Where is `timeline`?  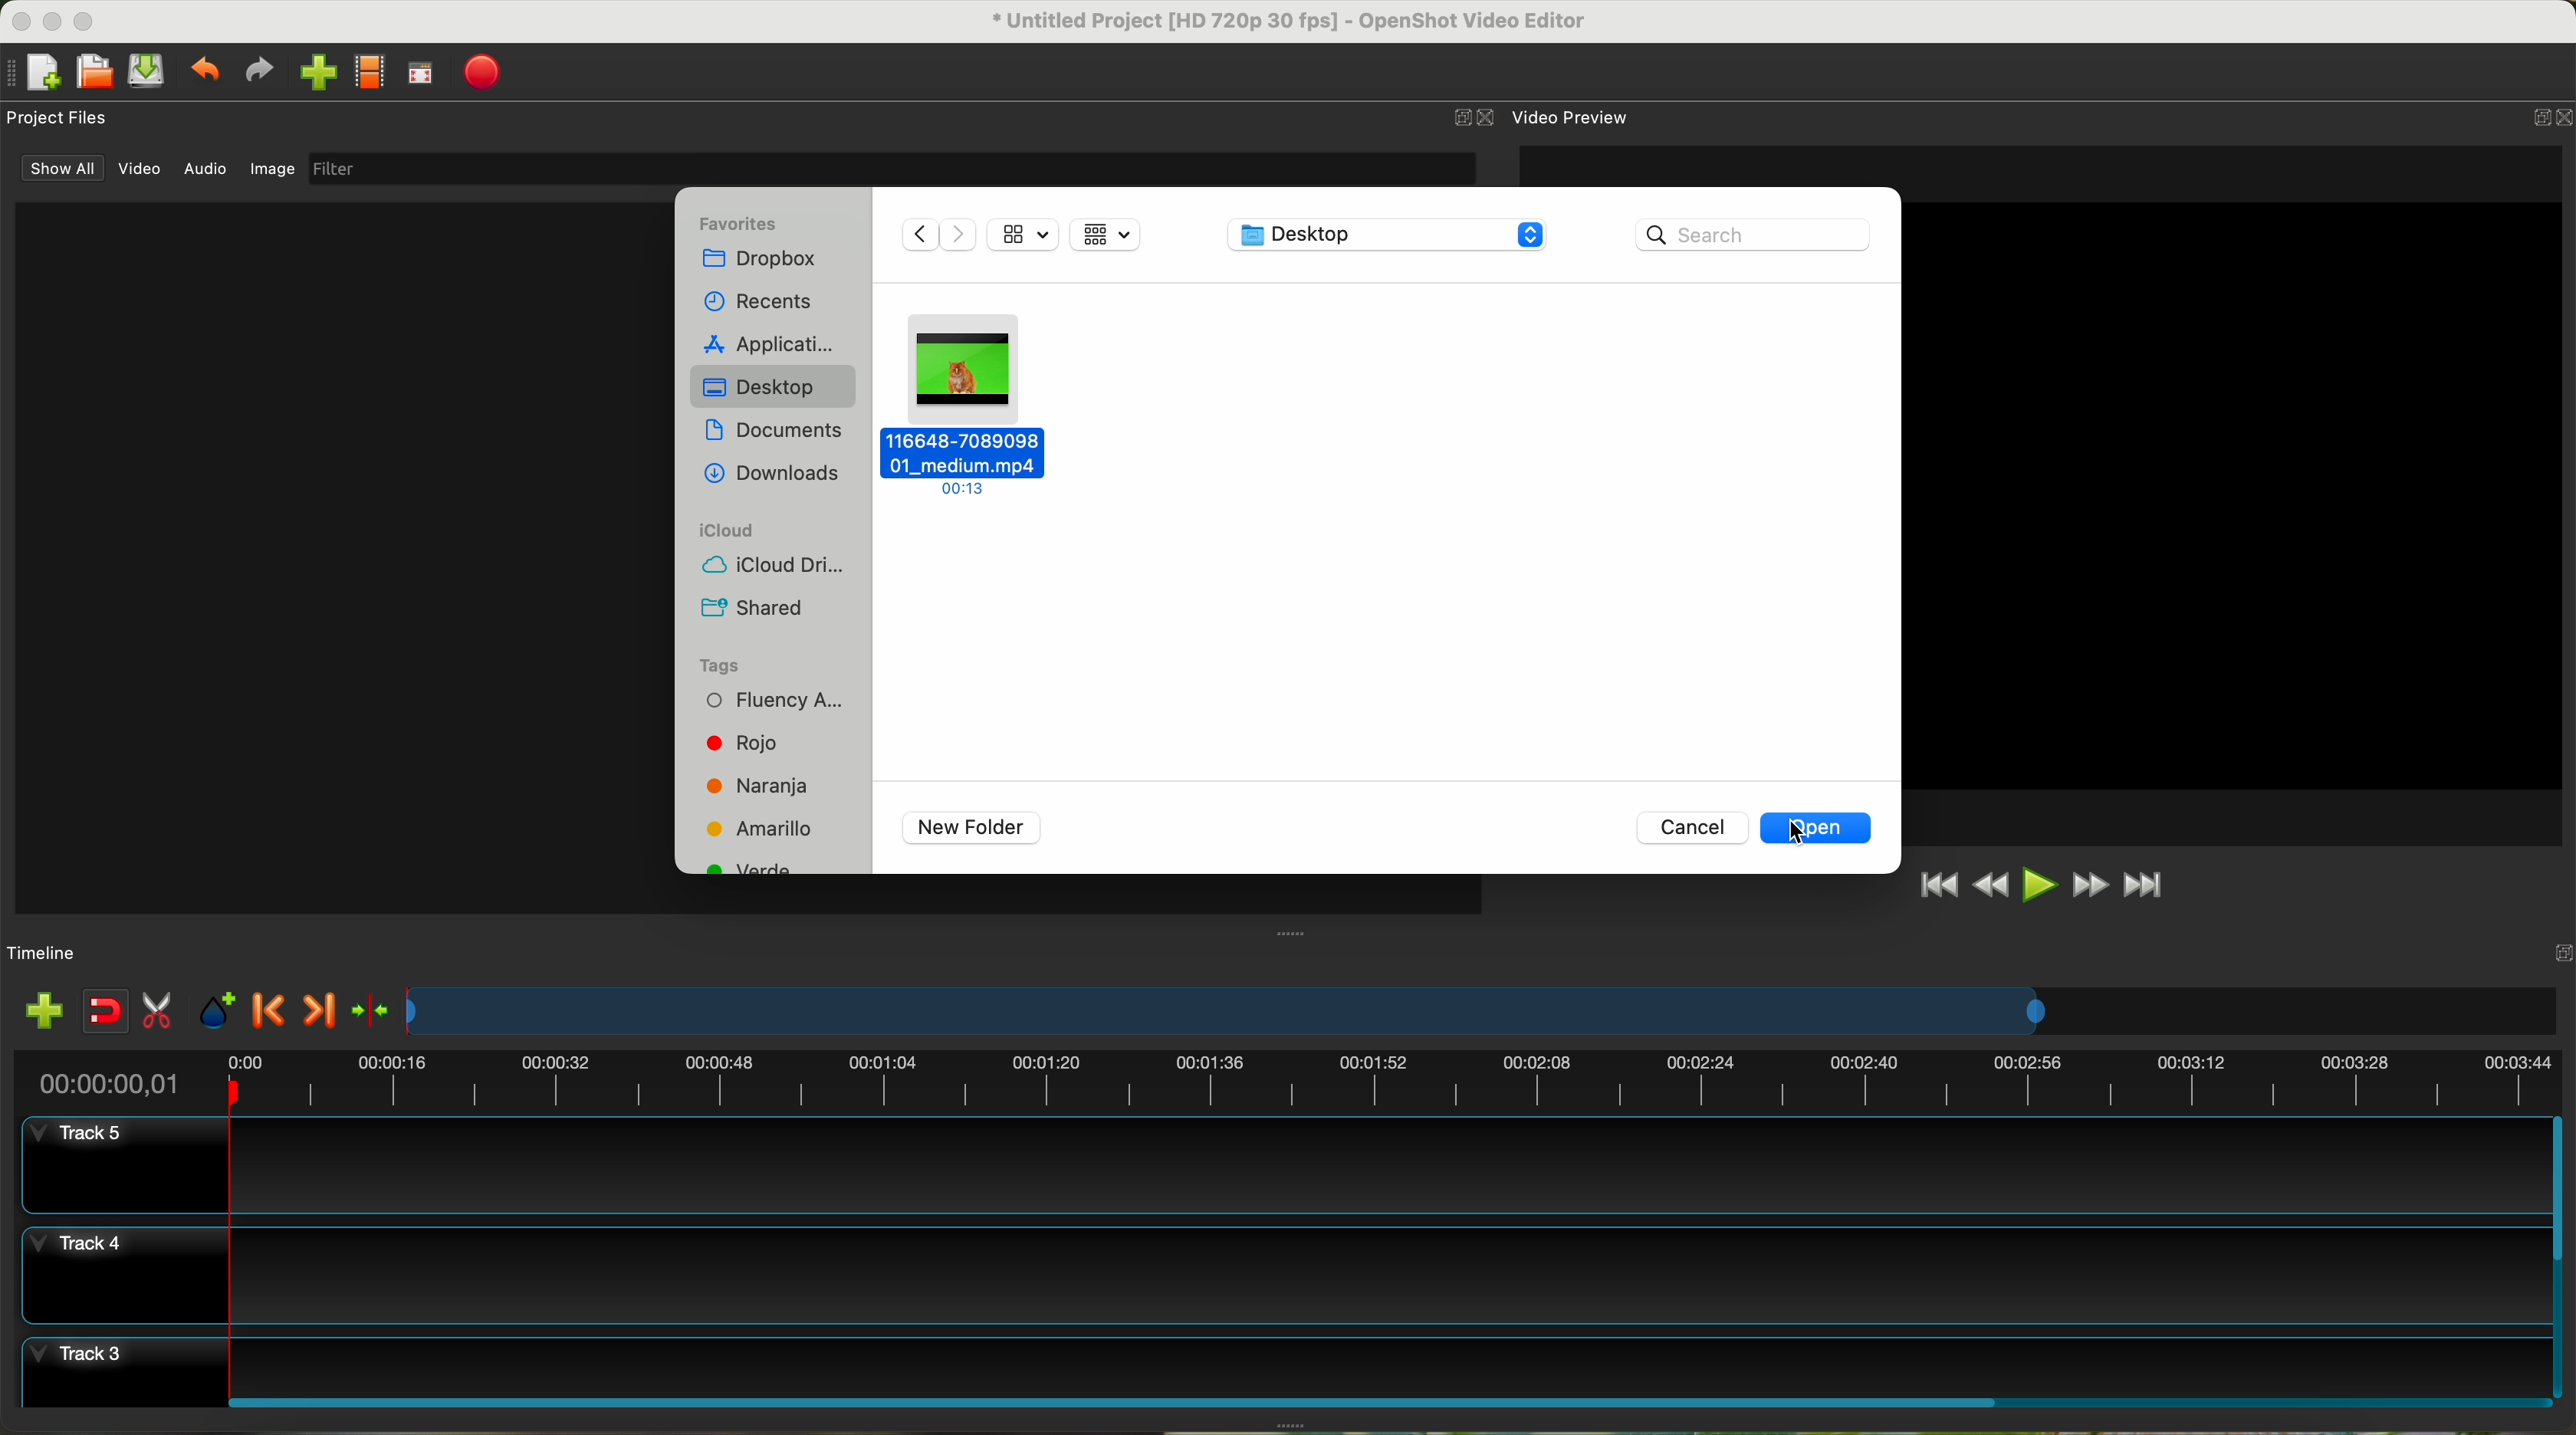 timeline is located at coordinates (43, 954).